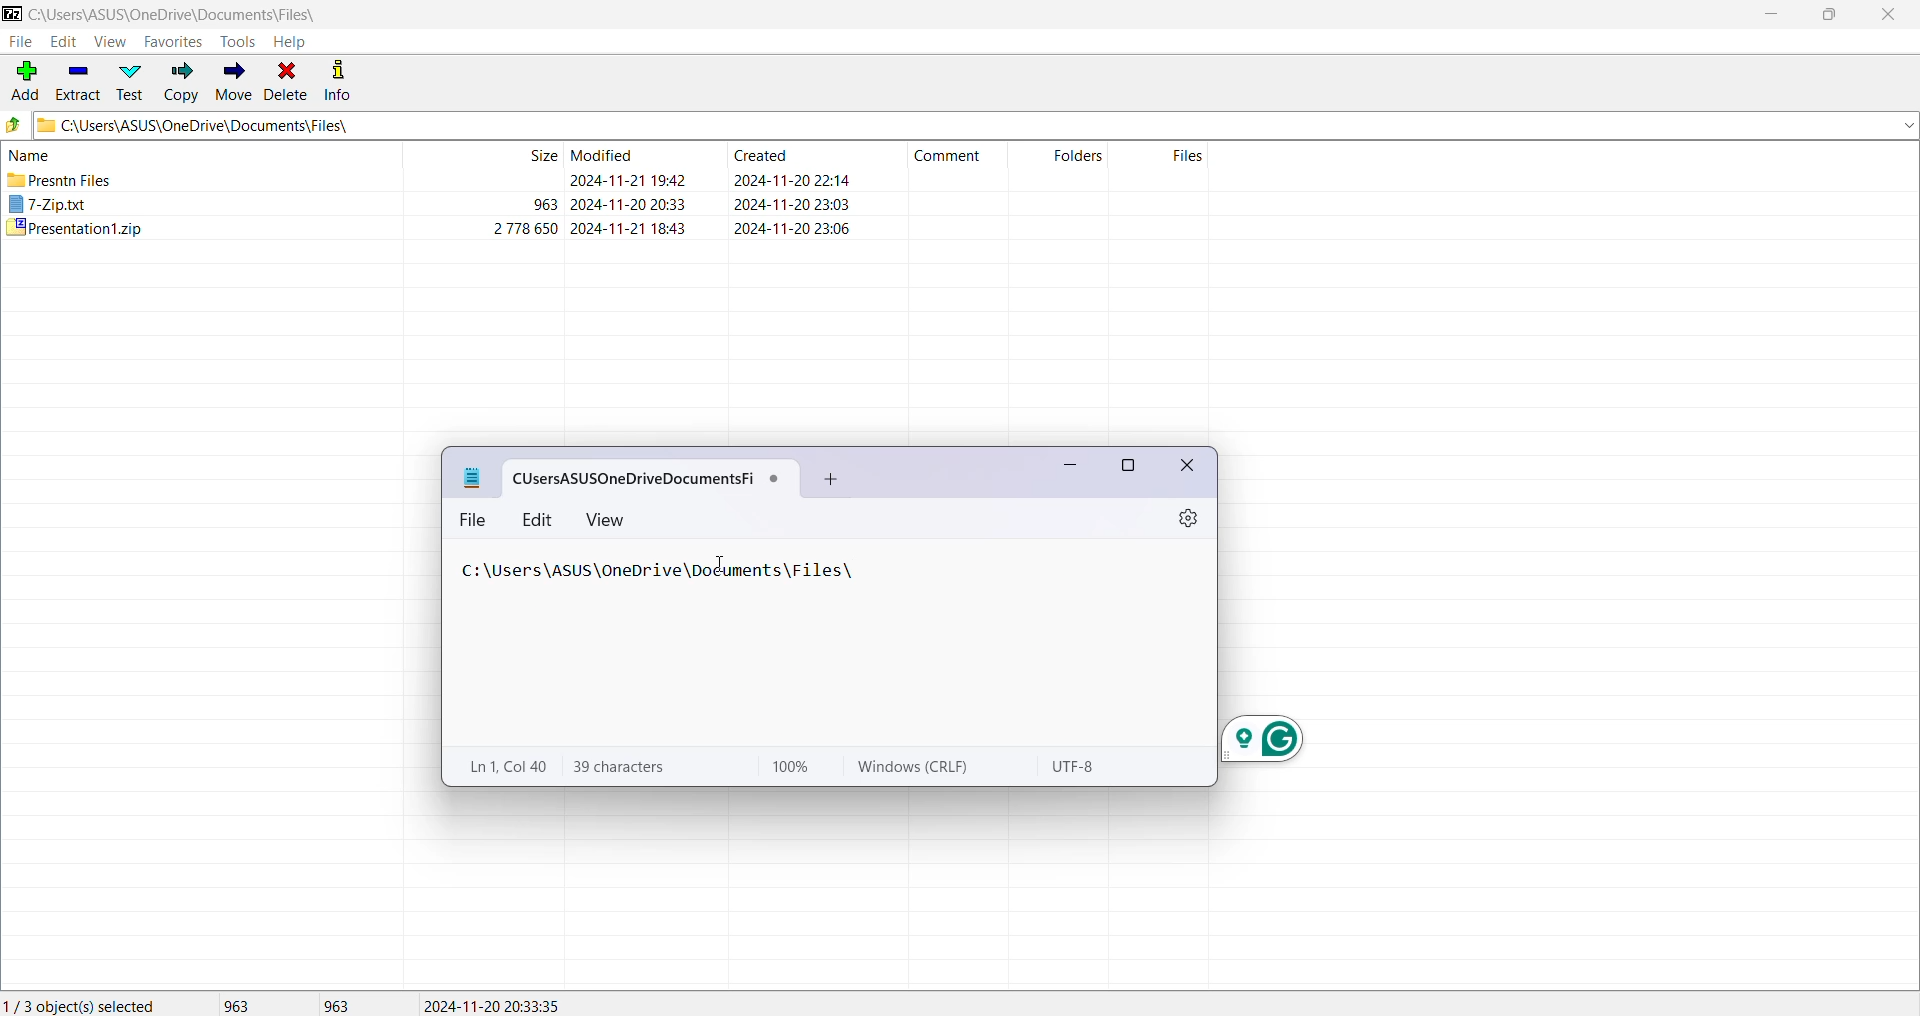 This screenshot has width=1920, height=1016. Describe the element at coordinates (290, 41) in the screenshot. I see `Help` at that location.